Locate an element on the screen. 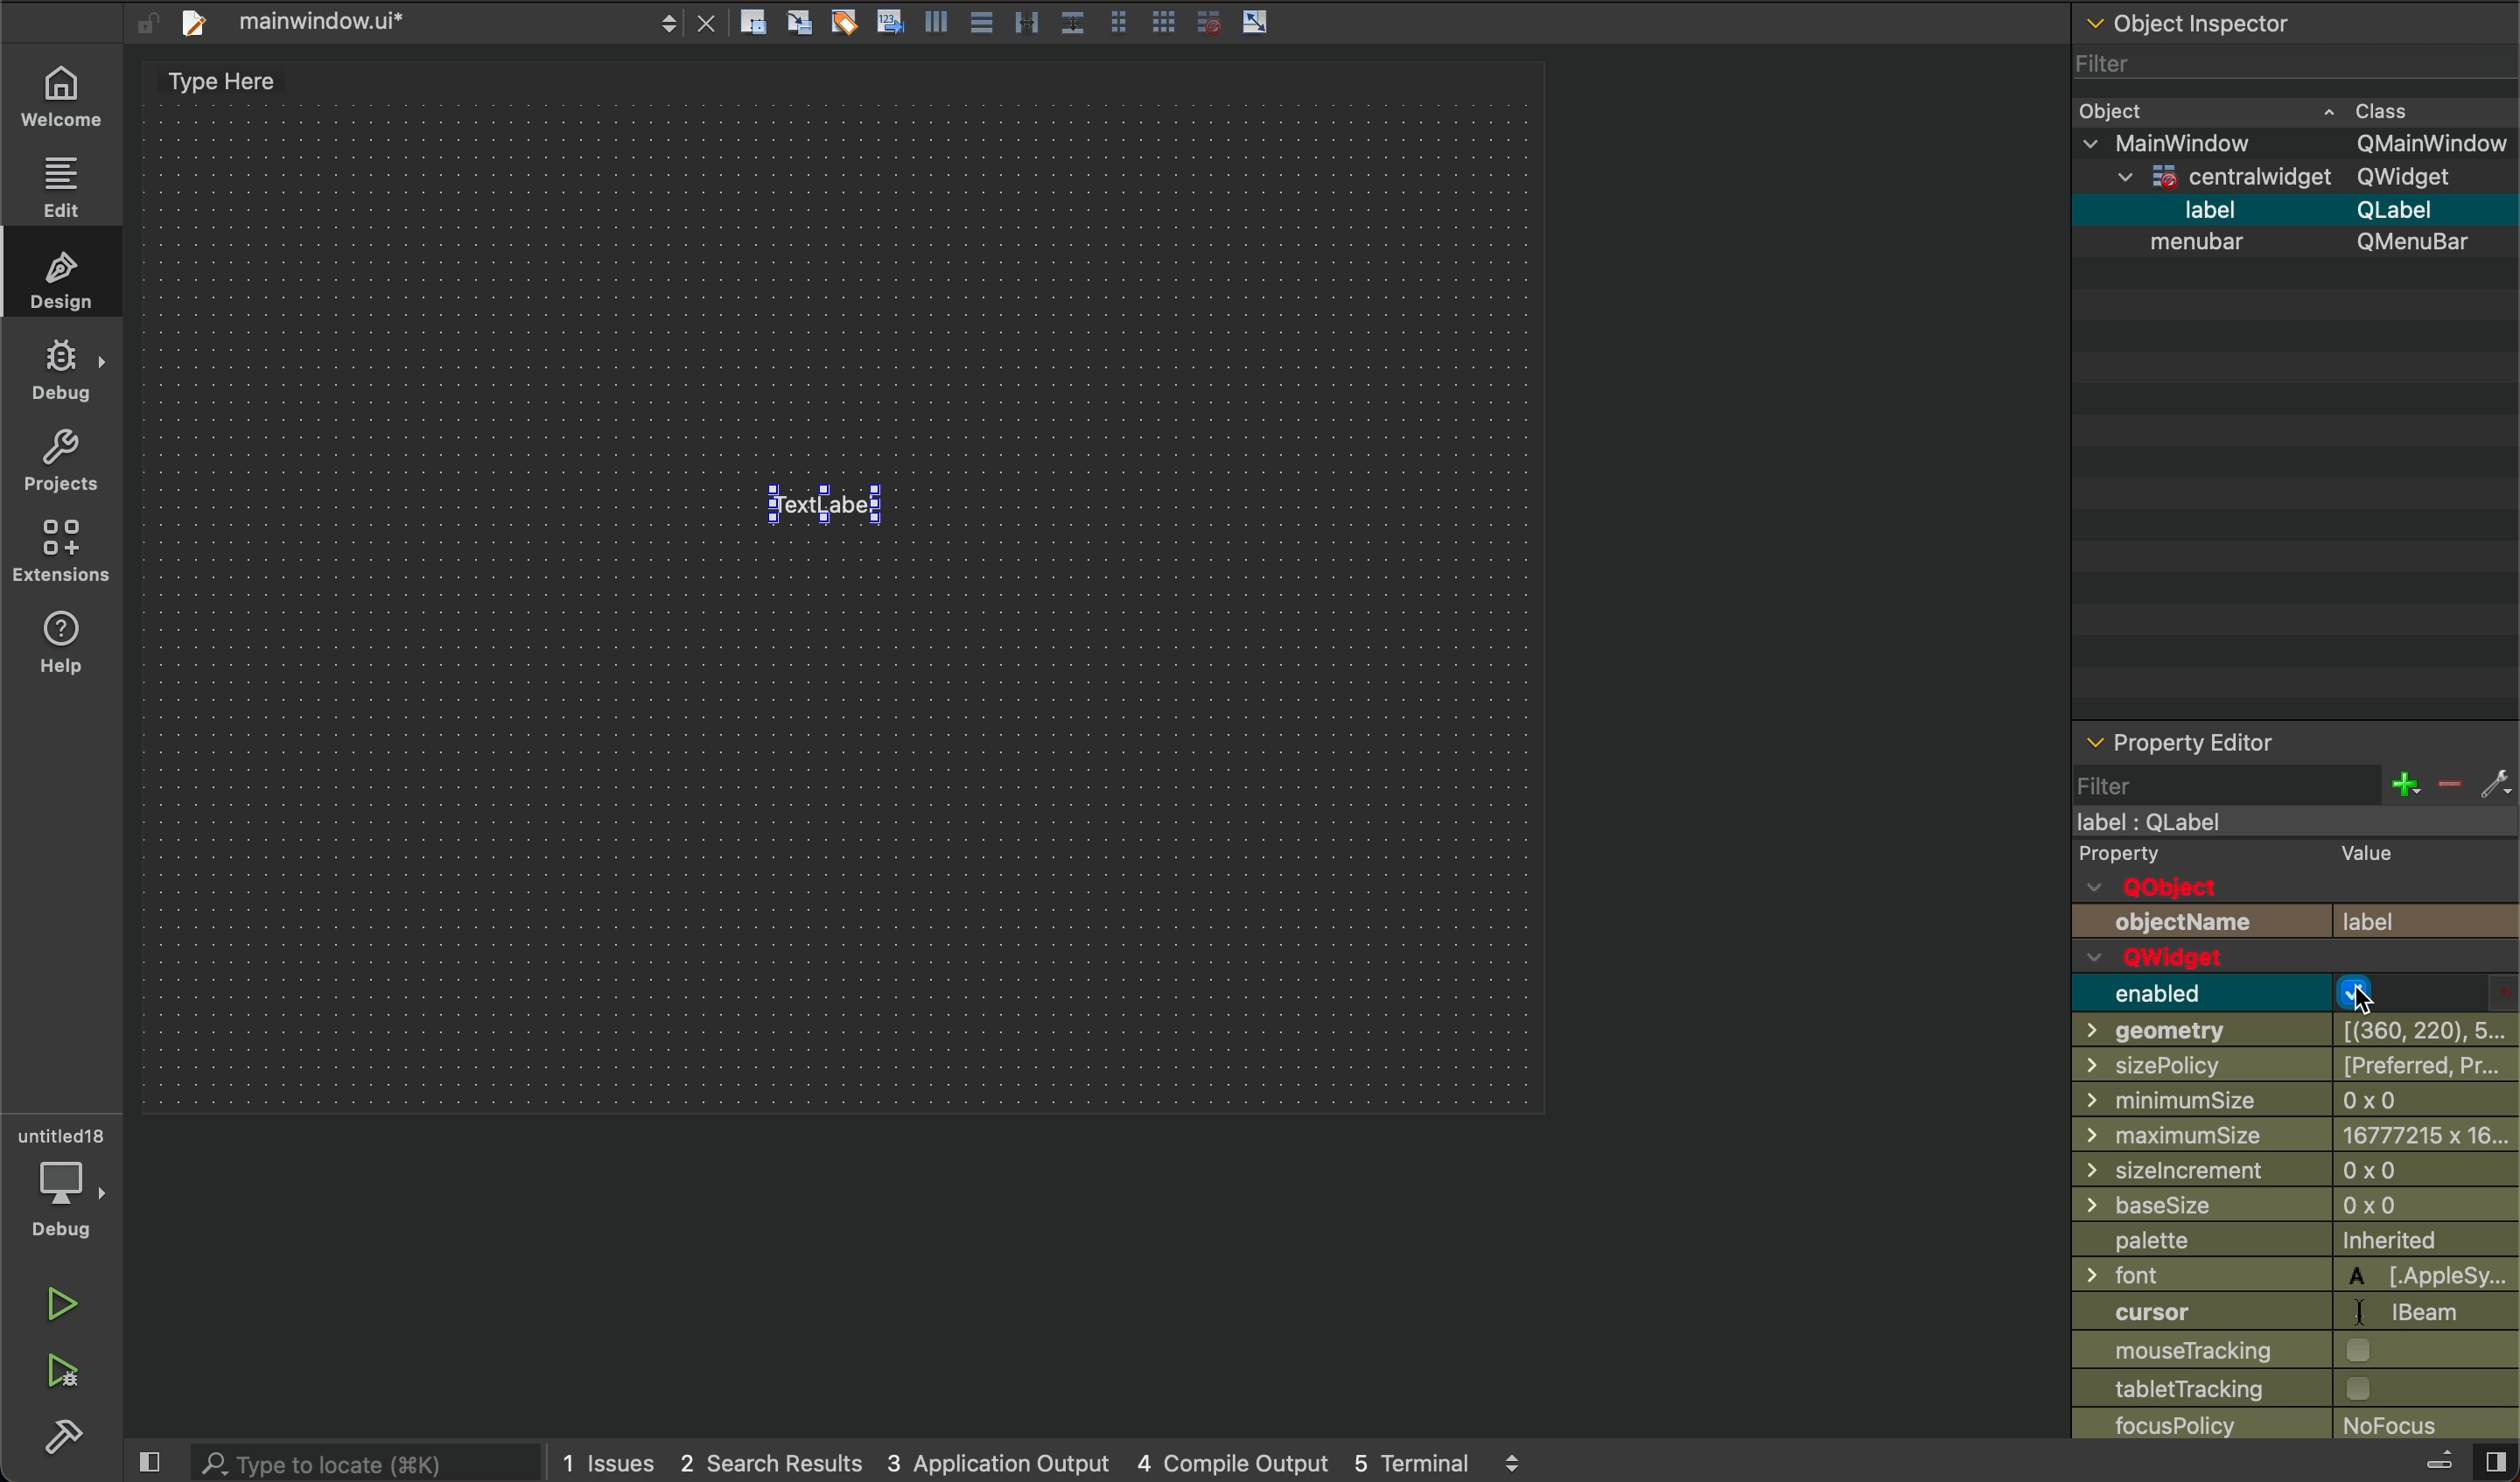 The height and width of the screenshot is (1482, 2520). 0 x 0 is located at coordinates (2414, 1098).